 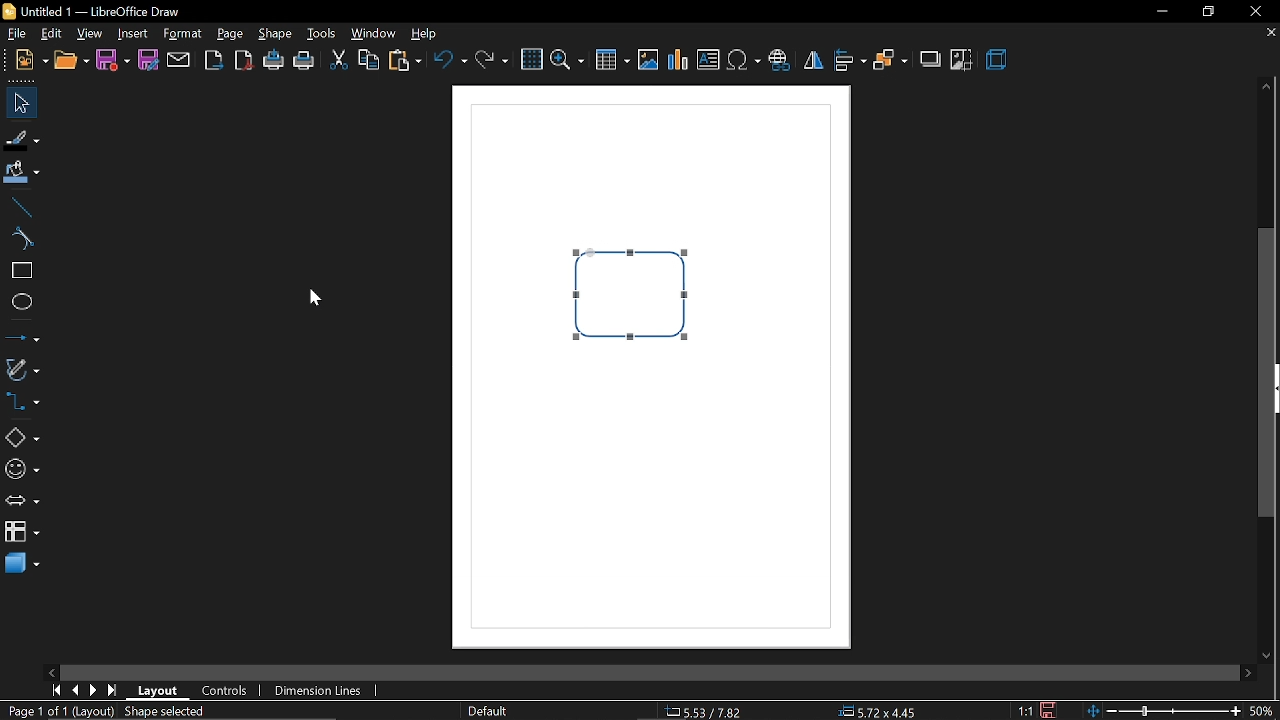 What do you see at coordinates (452, 64) in the screenshot?
I see `undo` at bounding box center [452, 64].